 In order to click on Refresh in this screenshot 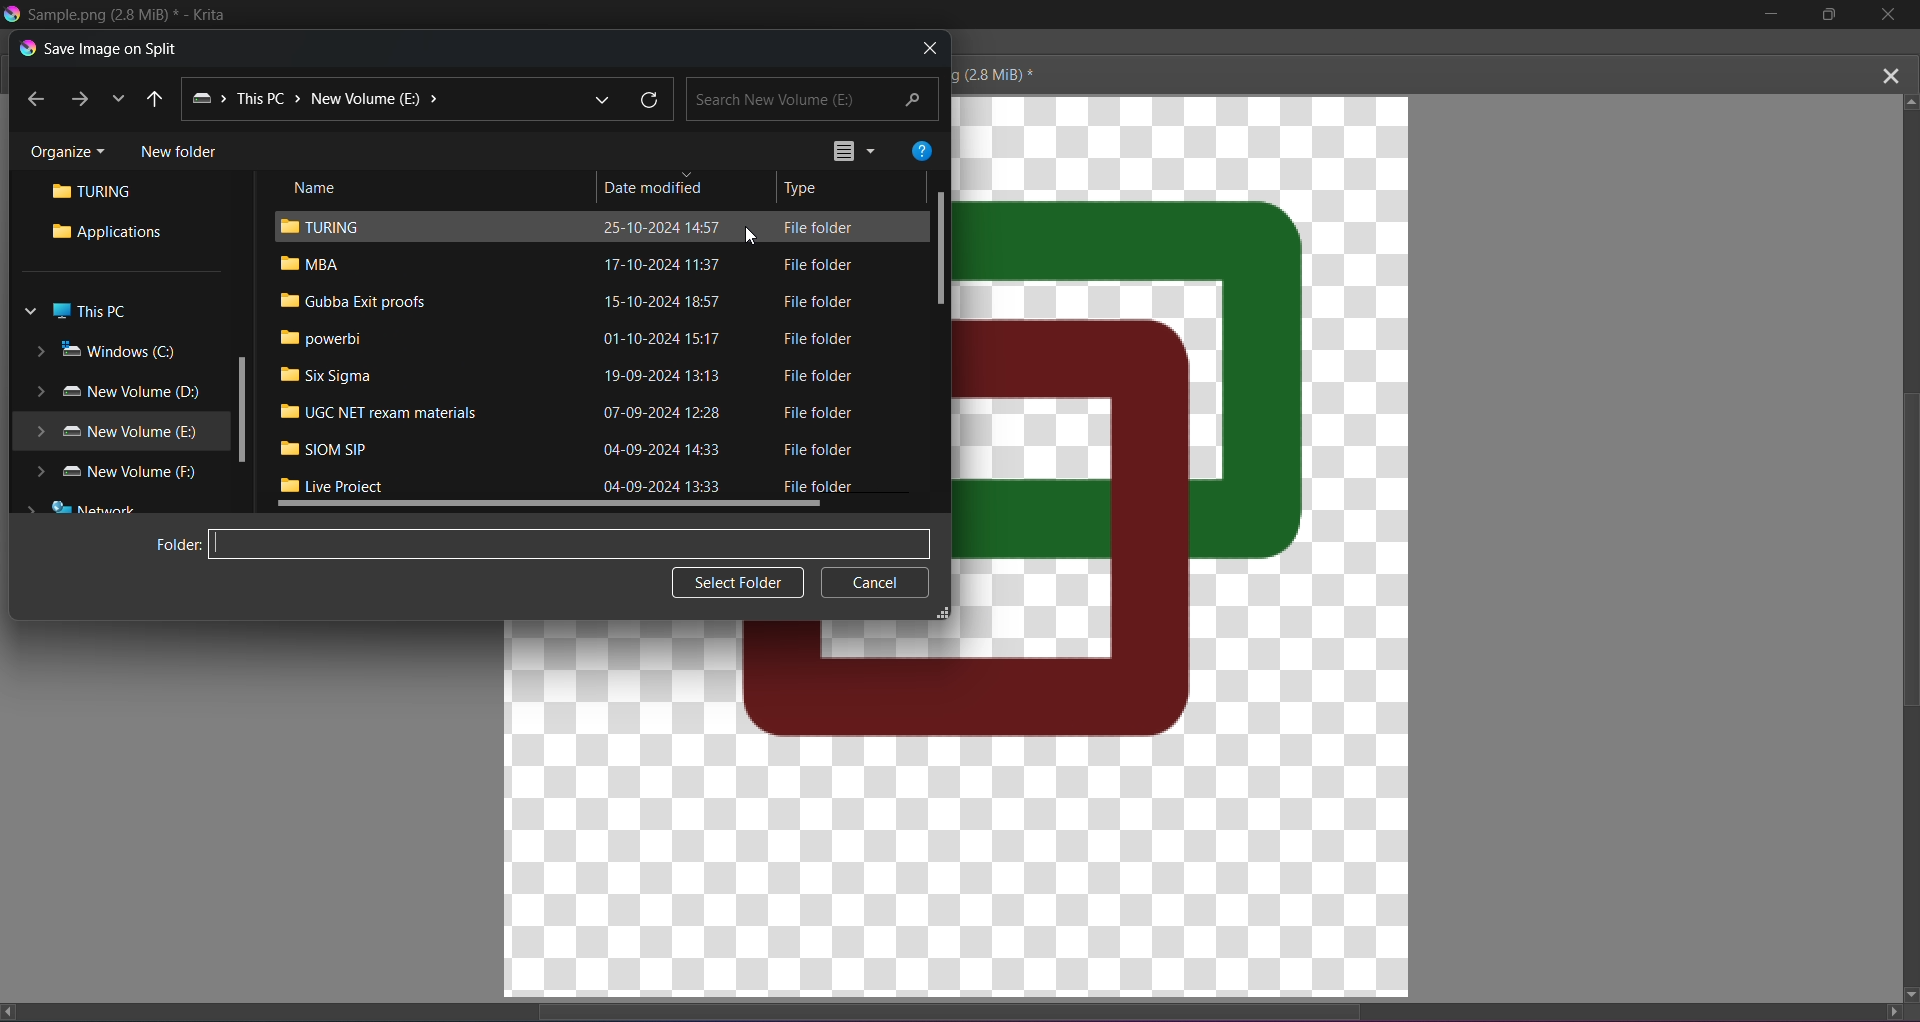, I will do `click(655, 98)`.